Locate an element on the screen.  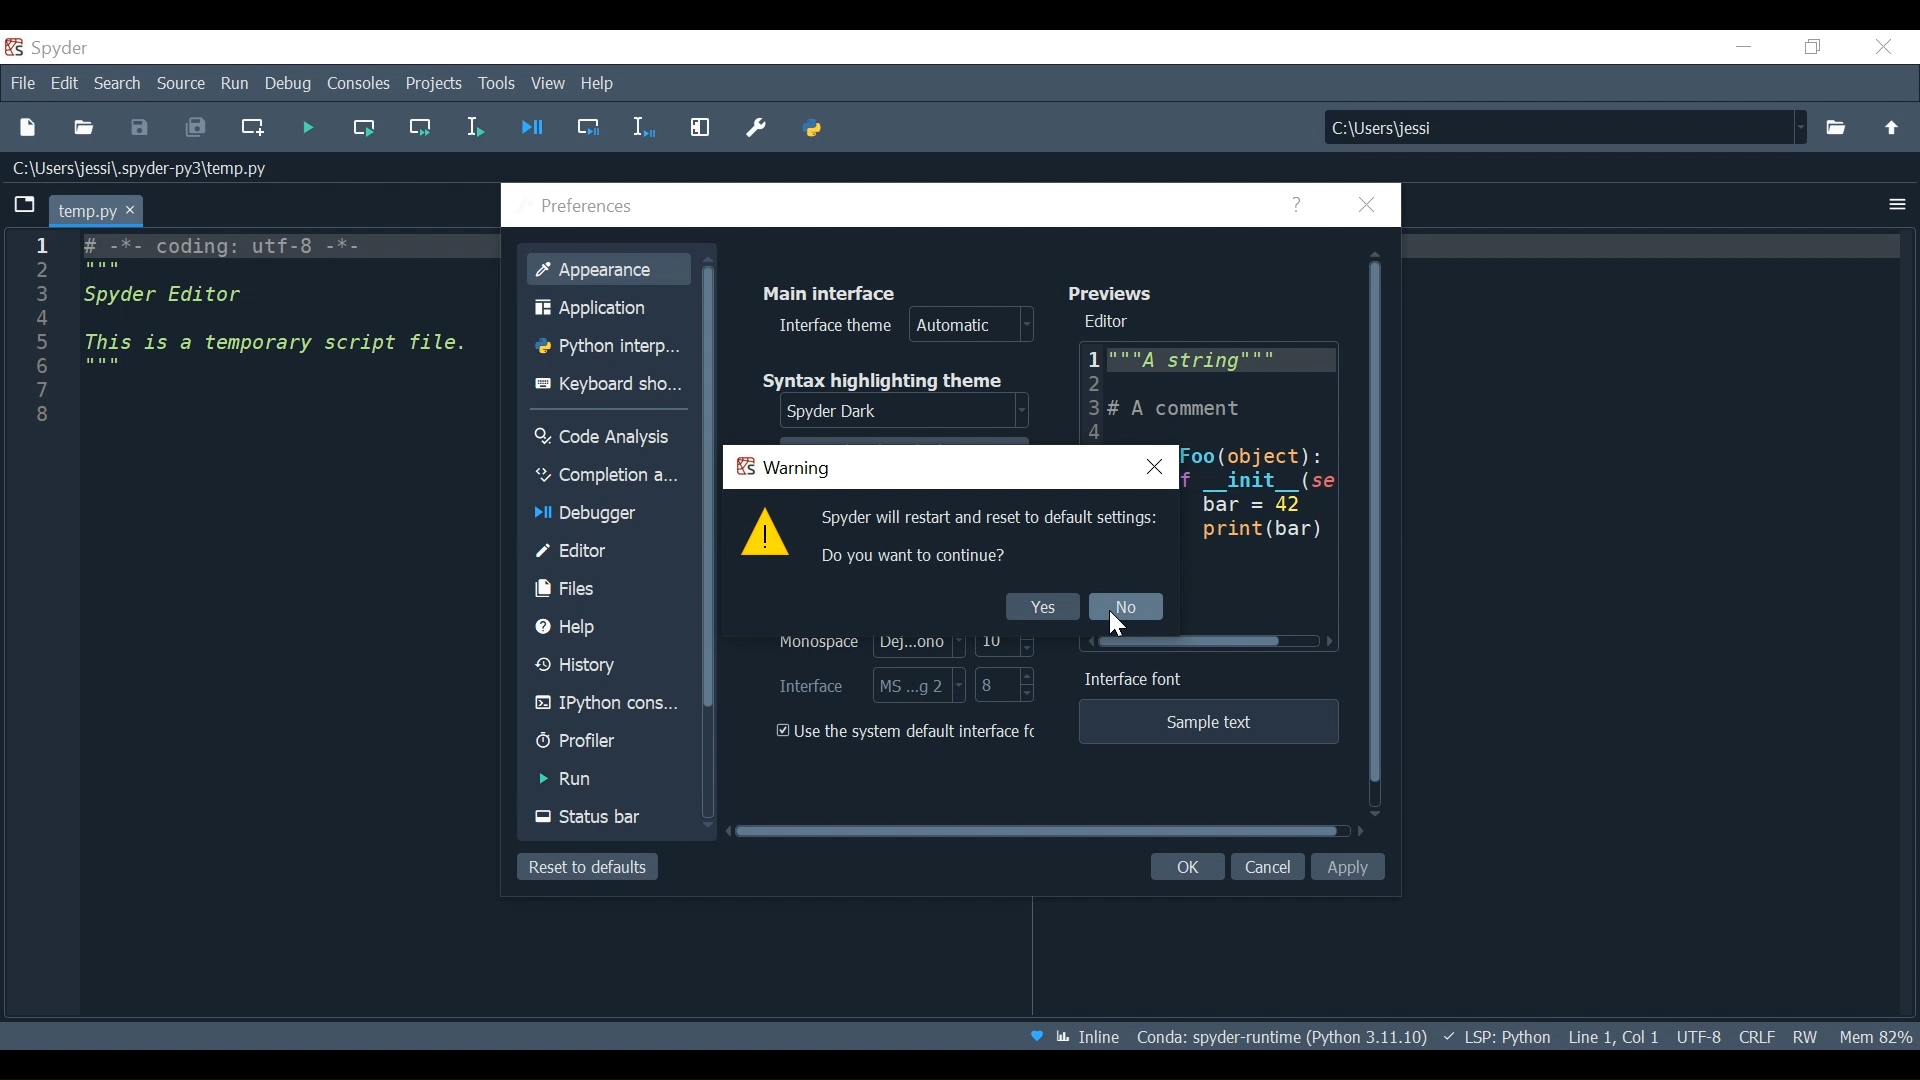
Appearance is located at coordinates (613, 268).